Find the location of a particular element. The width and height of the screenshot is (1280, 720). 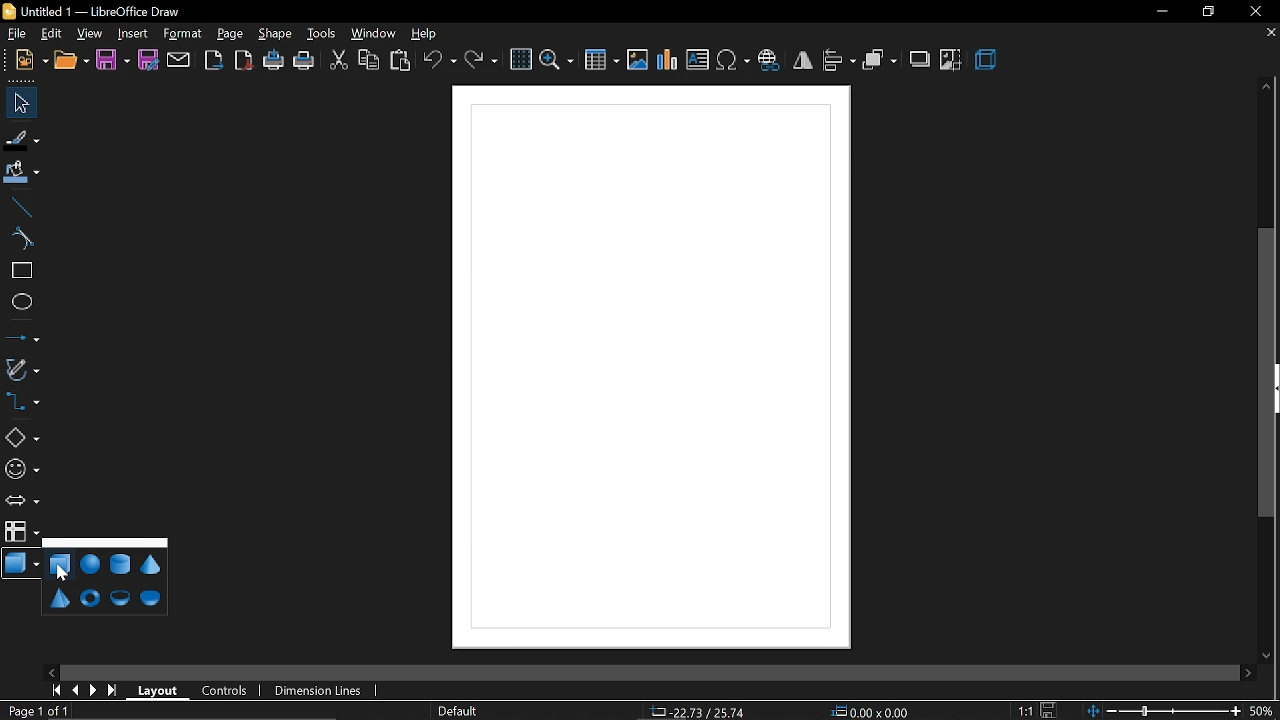

move right is located at coordinates (1248, 675).